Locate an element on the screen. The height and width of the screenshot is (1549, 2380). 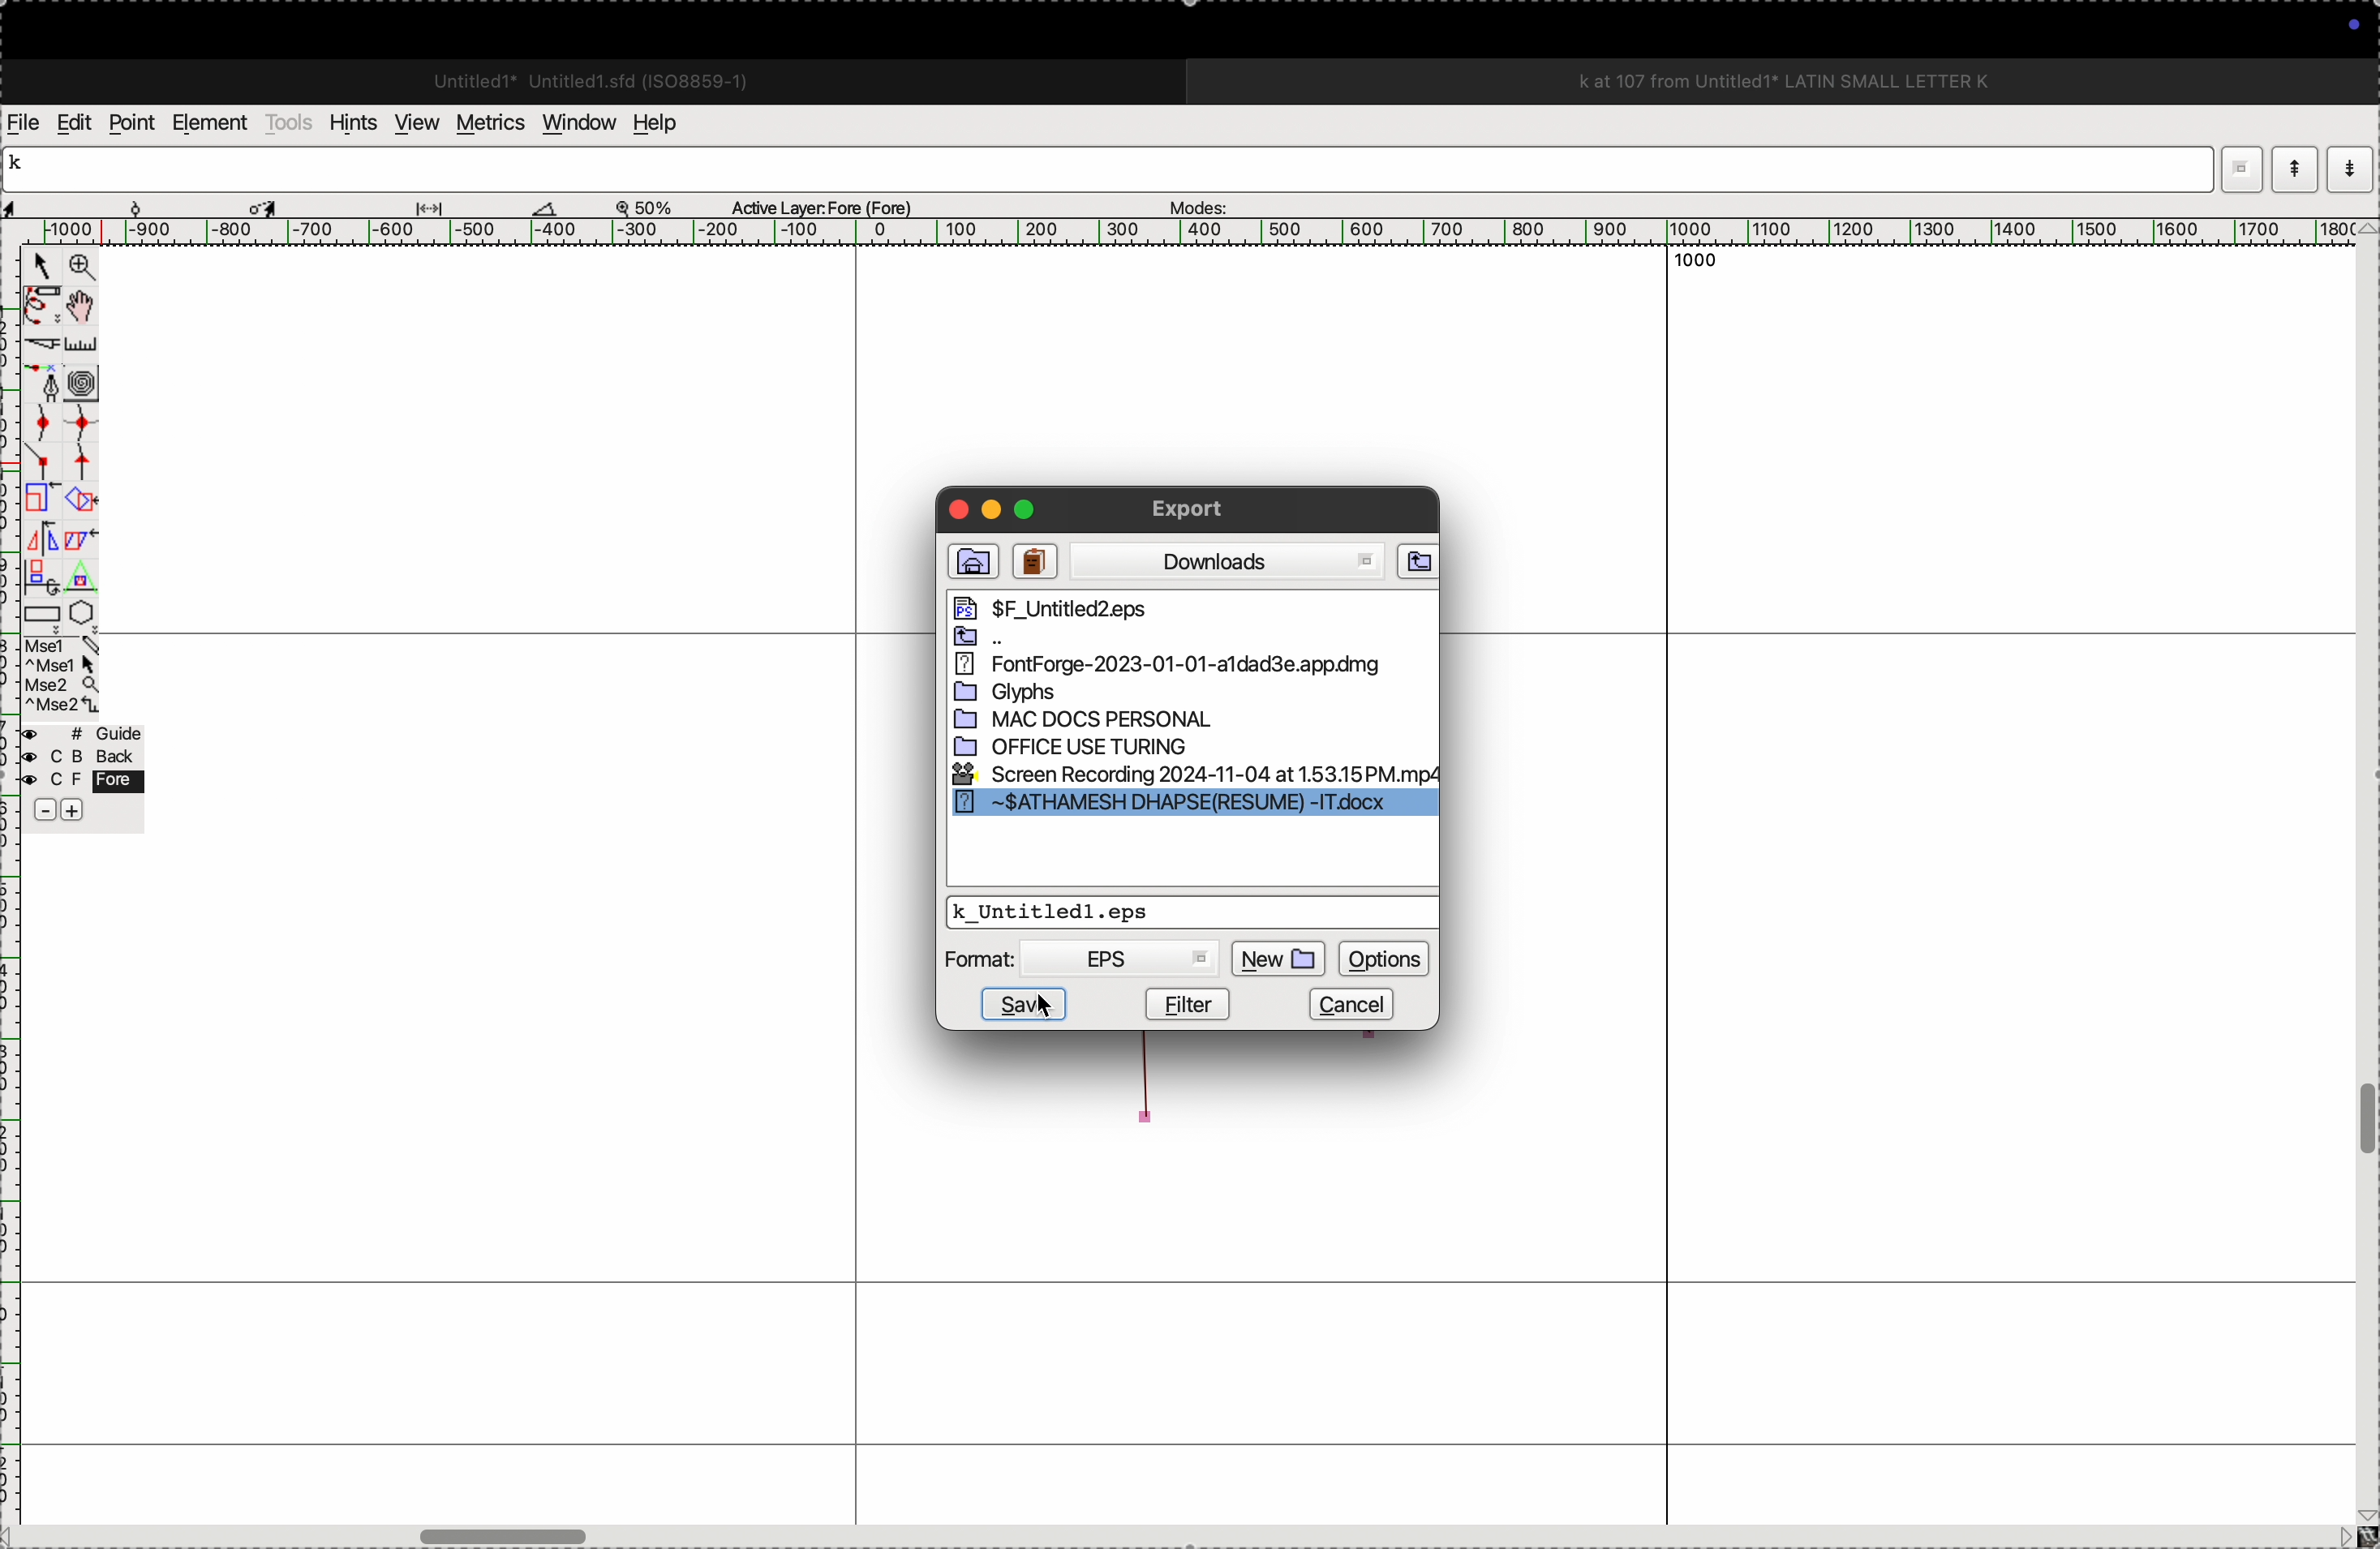
zoom is located at coordinates (651, 206).